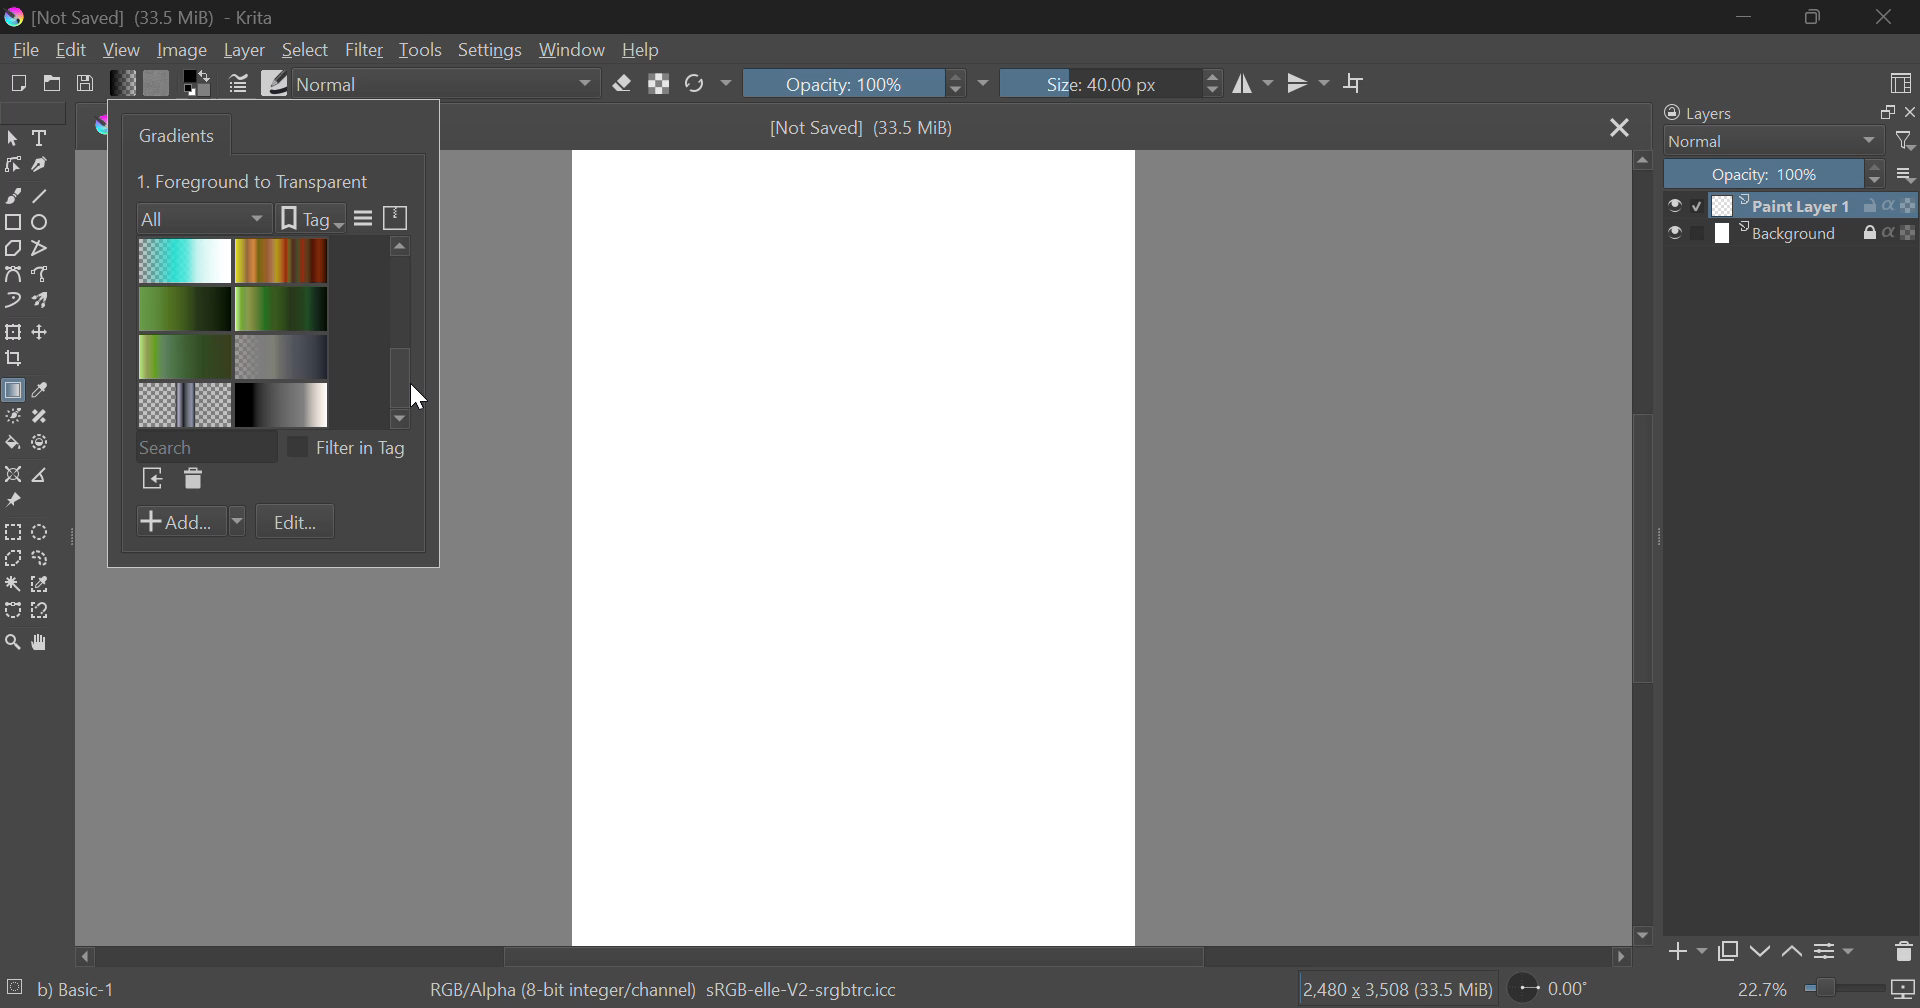 The width and height of the screenshot is (1920, 1008). What do you see at coordinates (41, 585) in the screenshot?
I see `Similar Color Selection` at bounding box center [41, 585].